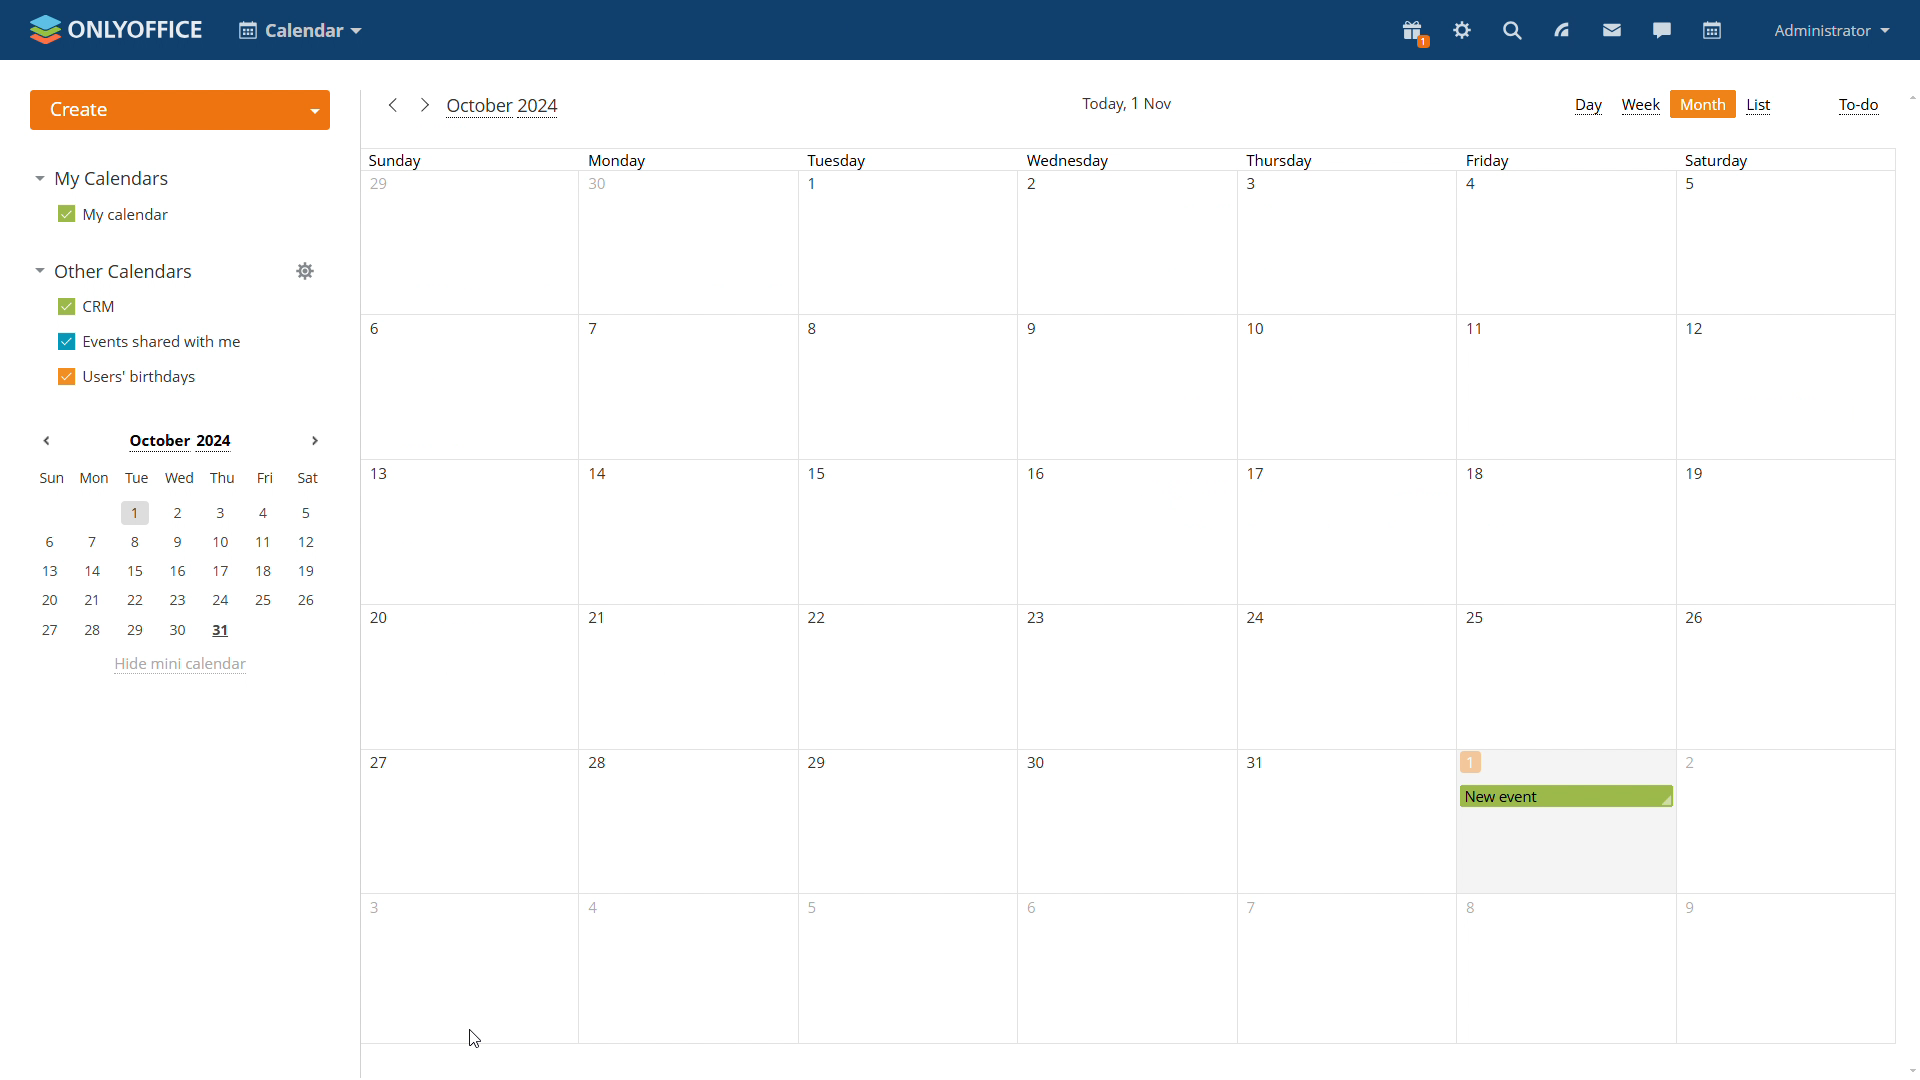 This screenshot has width=1920, height=1080. What do you see at coordinates (1832, 30) in the screenshot?
I see `administrator` at bounding box center [1832, 30].